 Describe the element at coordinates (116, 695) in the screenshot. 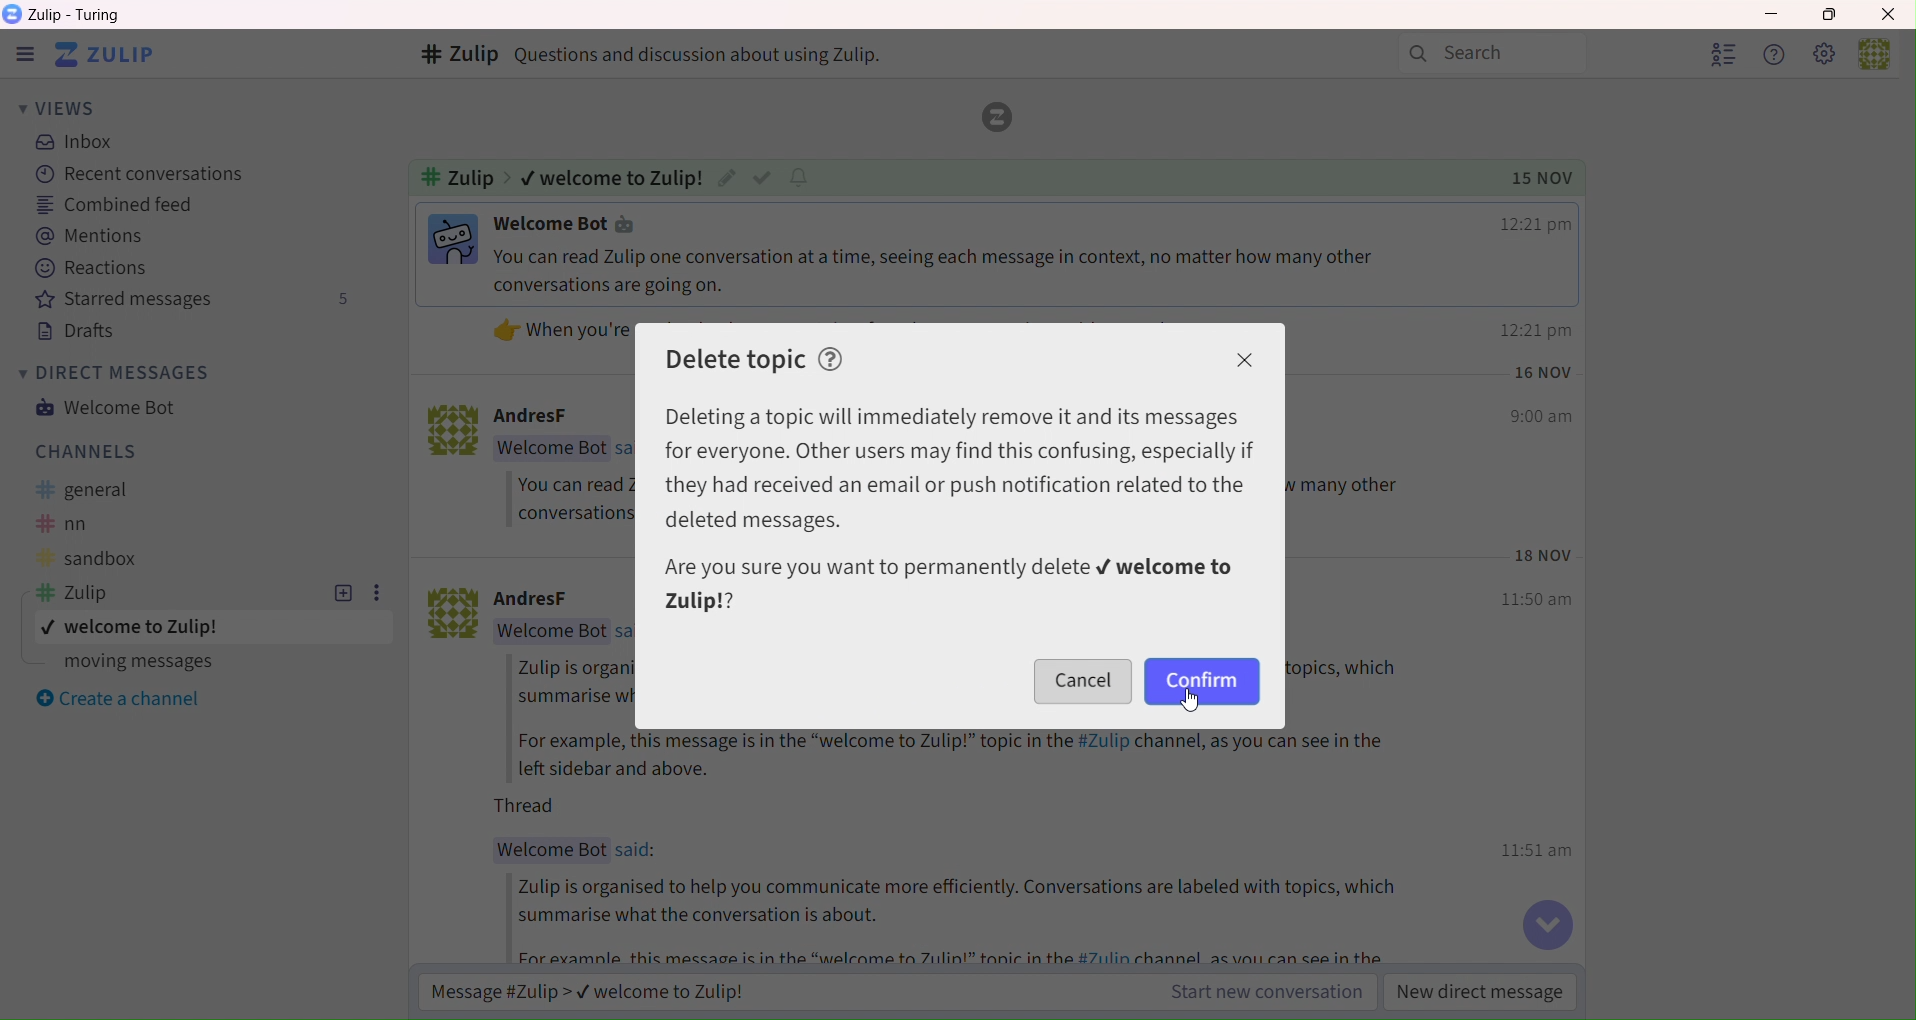

I see `Create a channel` at that location.